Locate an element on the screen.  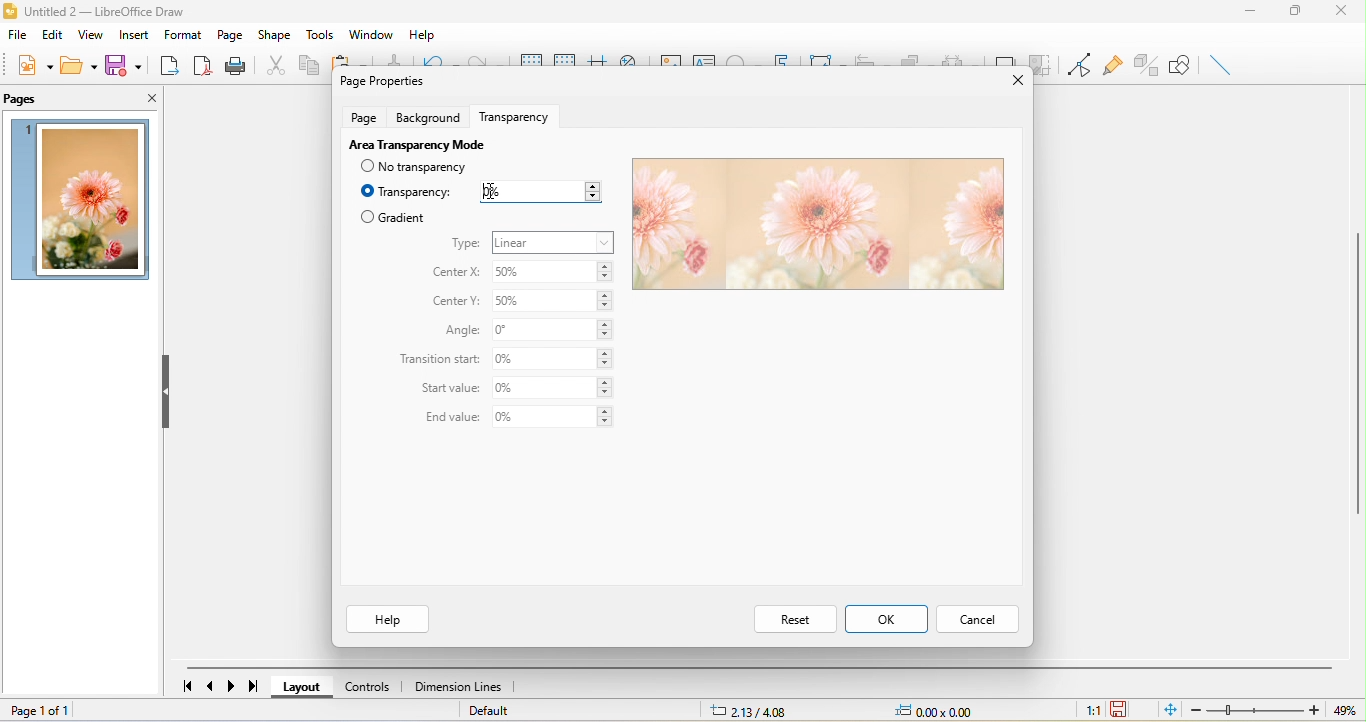
image is located at coordinates (82, 200).